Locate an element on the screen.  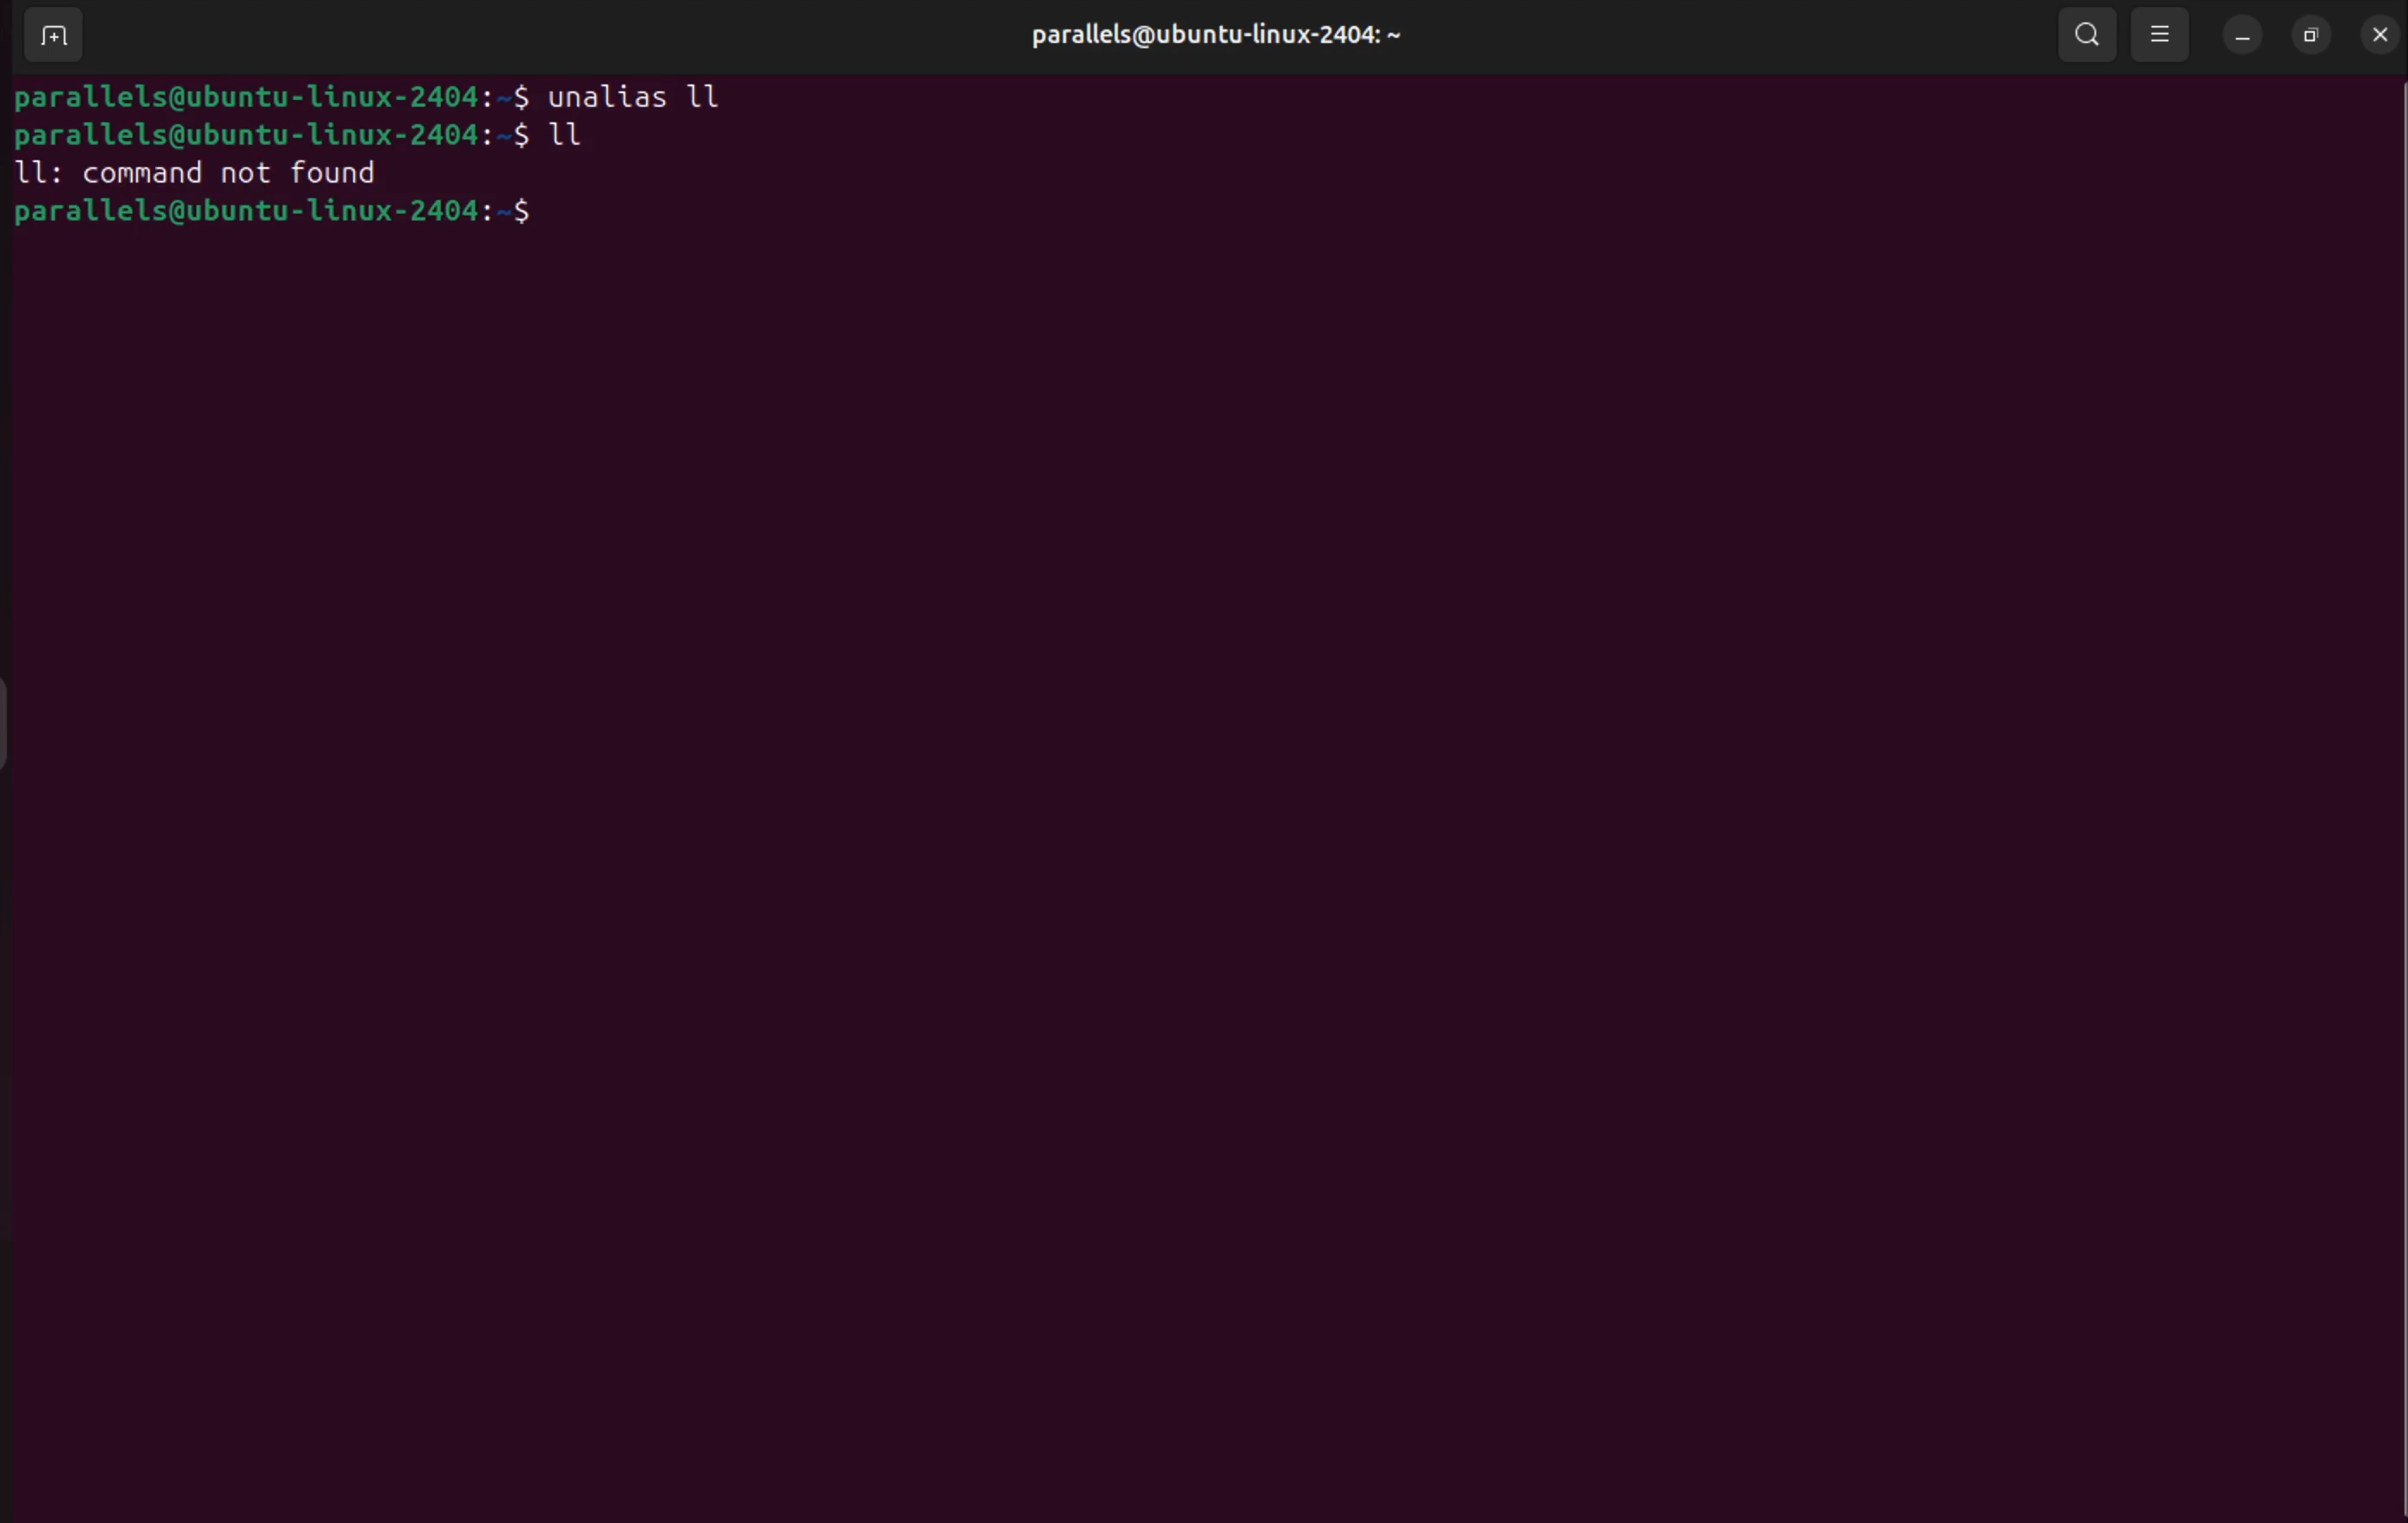
userprofile is located at coordinates (1214, 38).